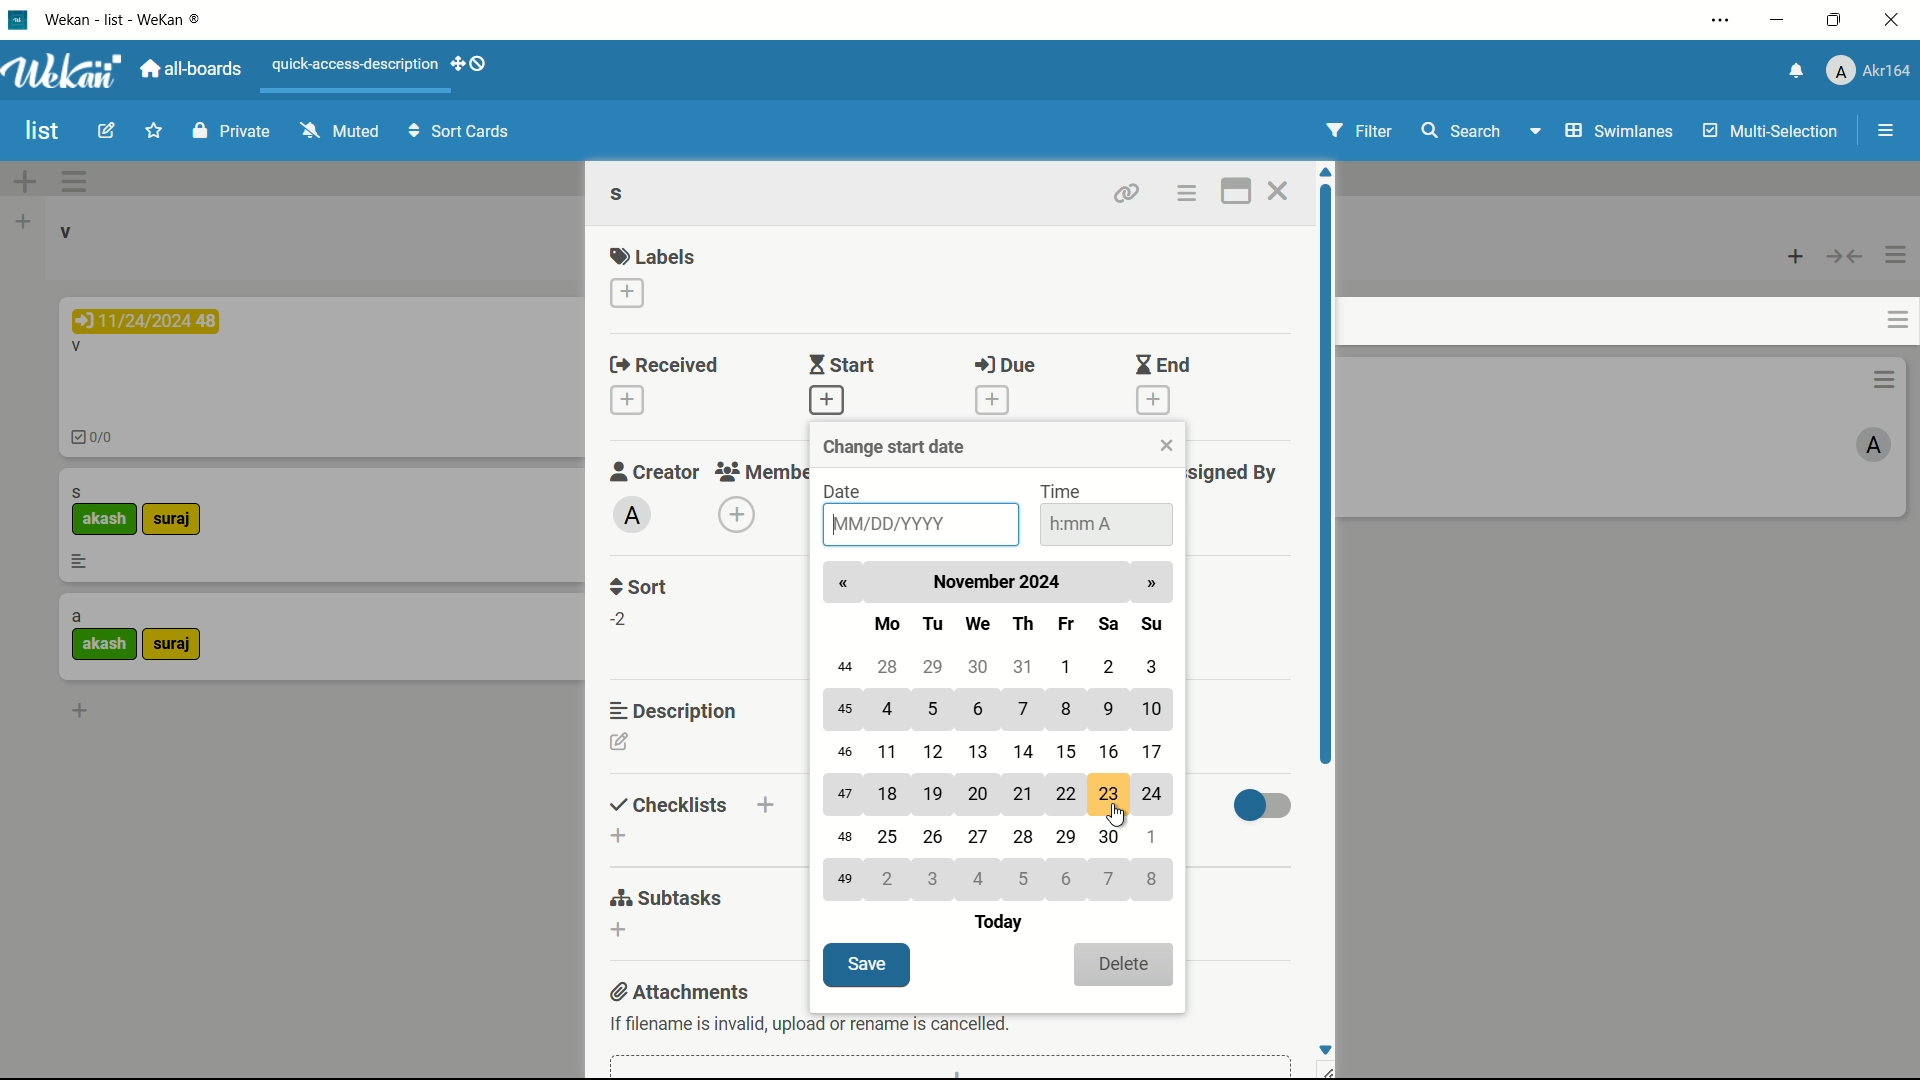 This screenshot has width=1920, height=1080. What do you see at coordinates (1460, 130) in the screenshot?
I see `search` at bounding box center [1460, 130].